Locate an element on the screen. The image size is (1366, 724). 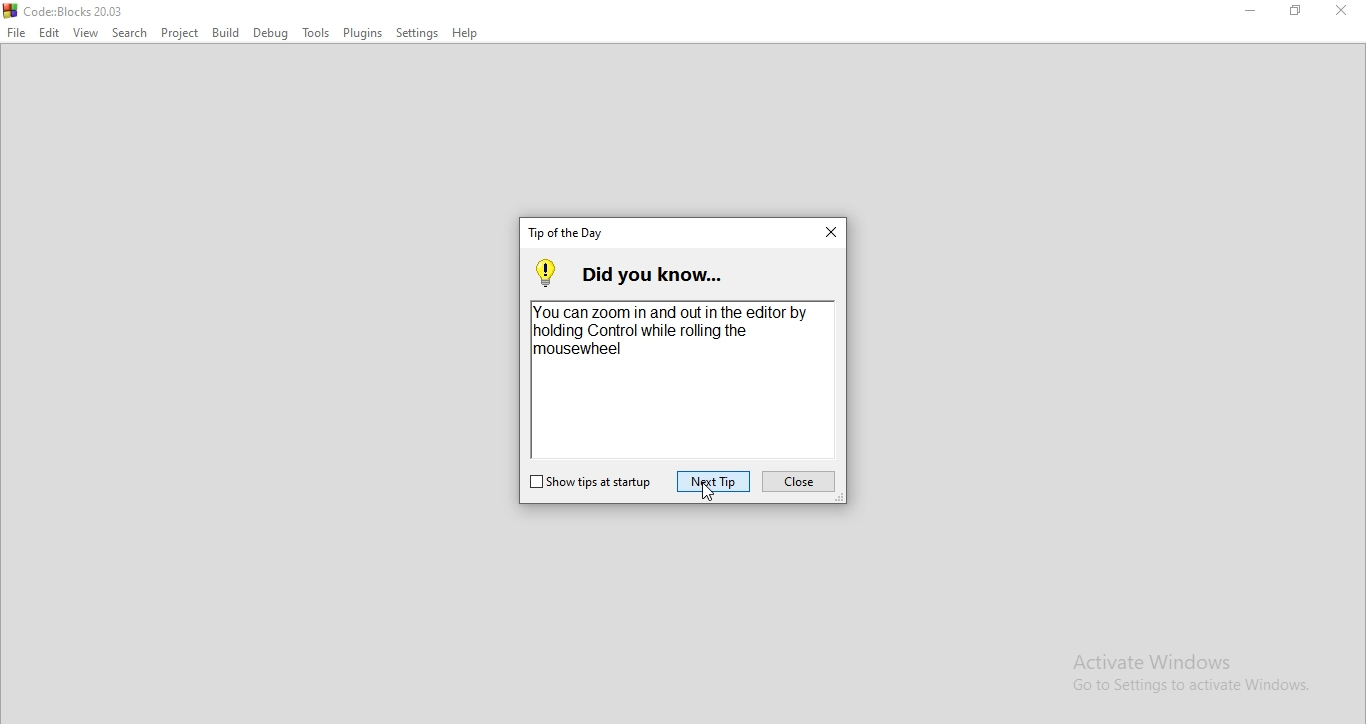
Edit  is located at coordinates (49, 34).